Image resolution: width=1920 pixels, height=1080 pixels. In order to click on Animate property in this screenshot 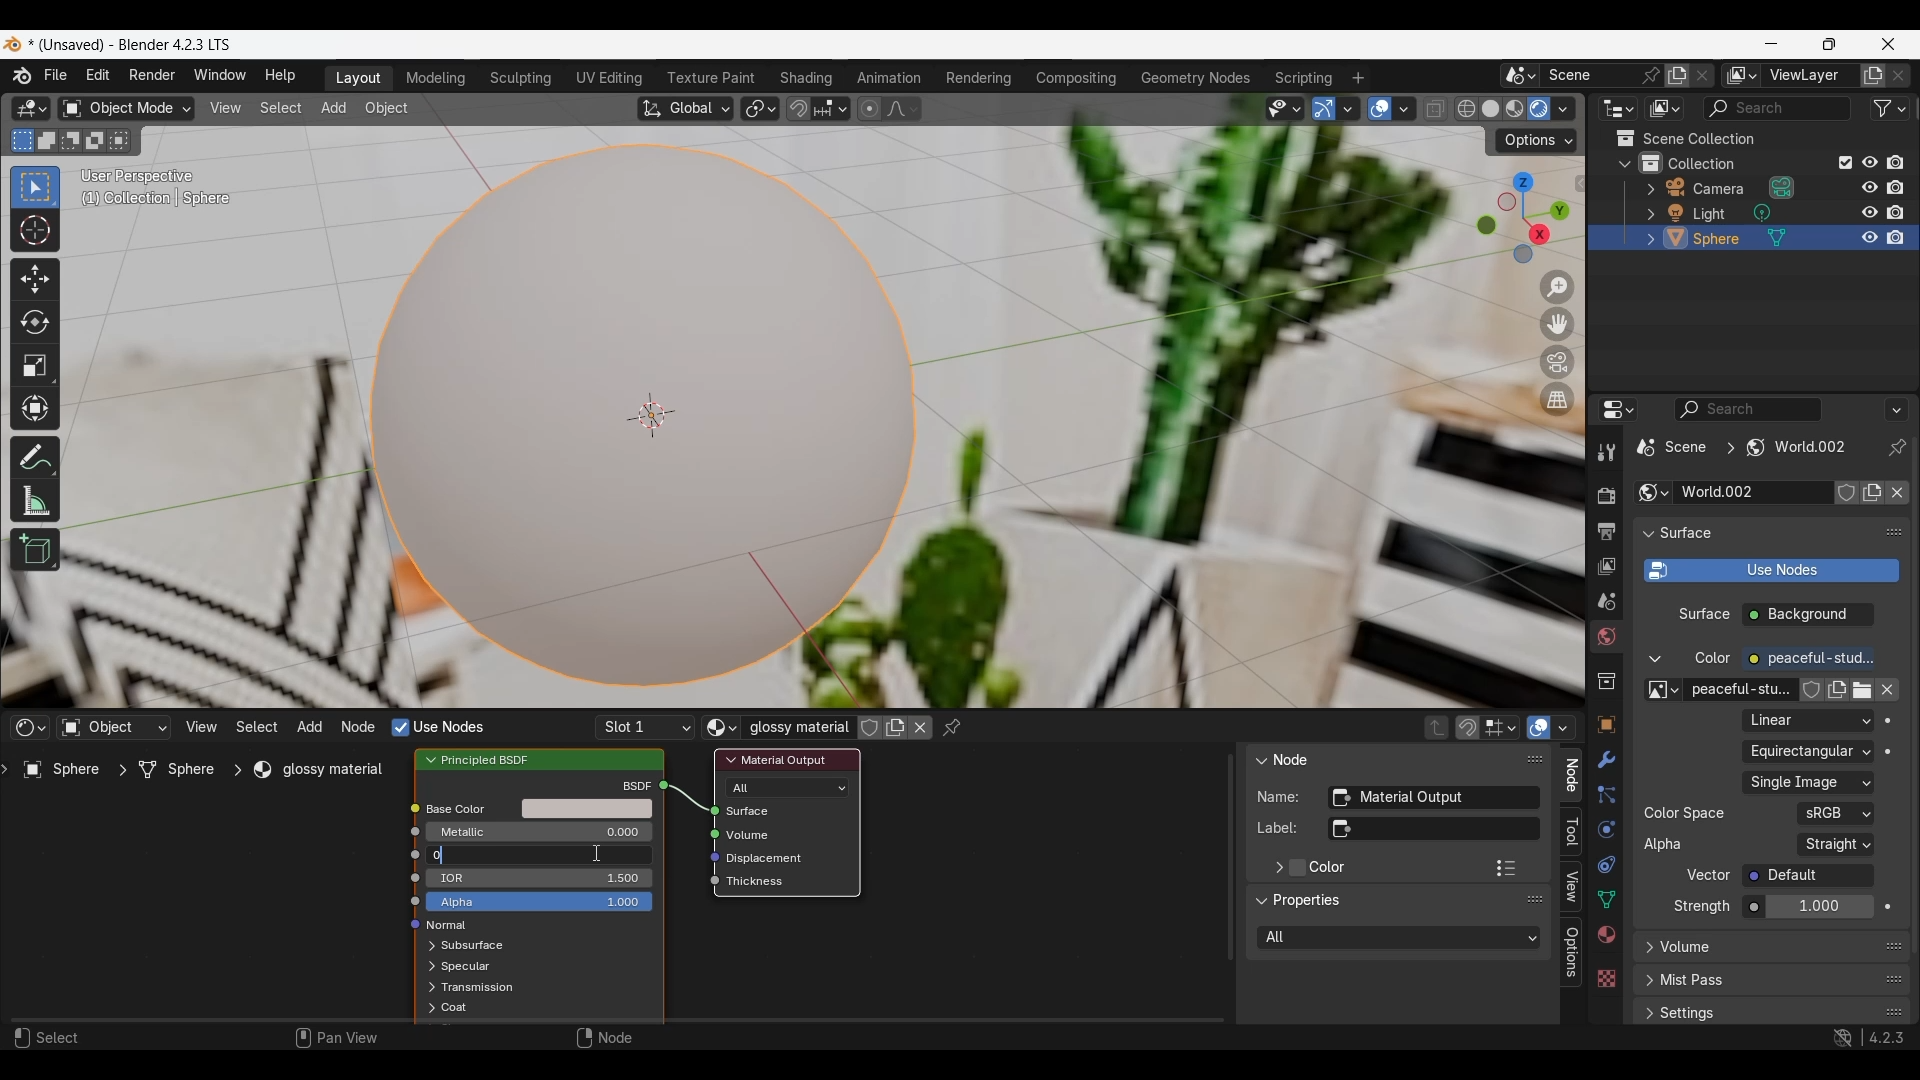, I will do `click(1888, 907)`.